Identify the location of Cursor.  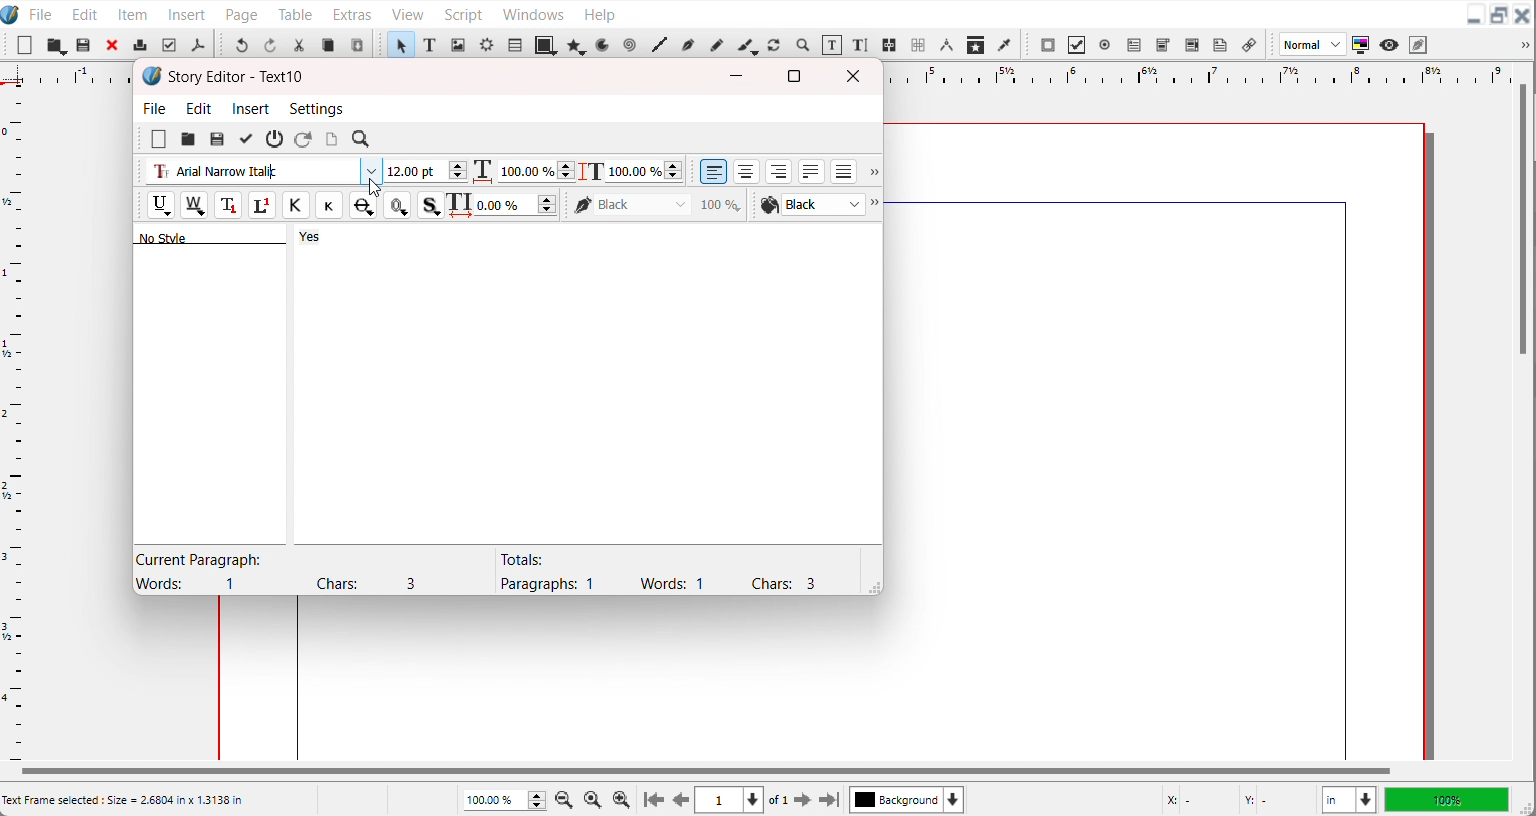
(374, 187).